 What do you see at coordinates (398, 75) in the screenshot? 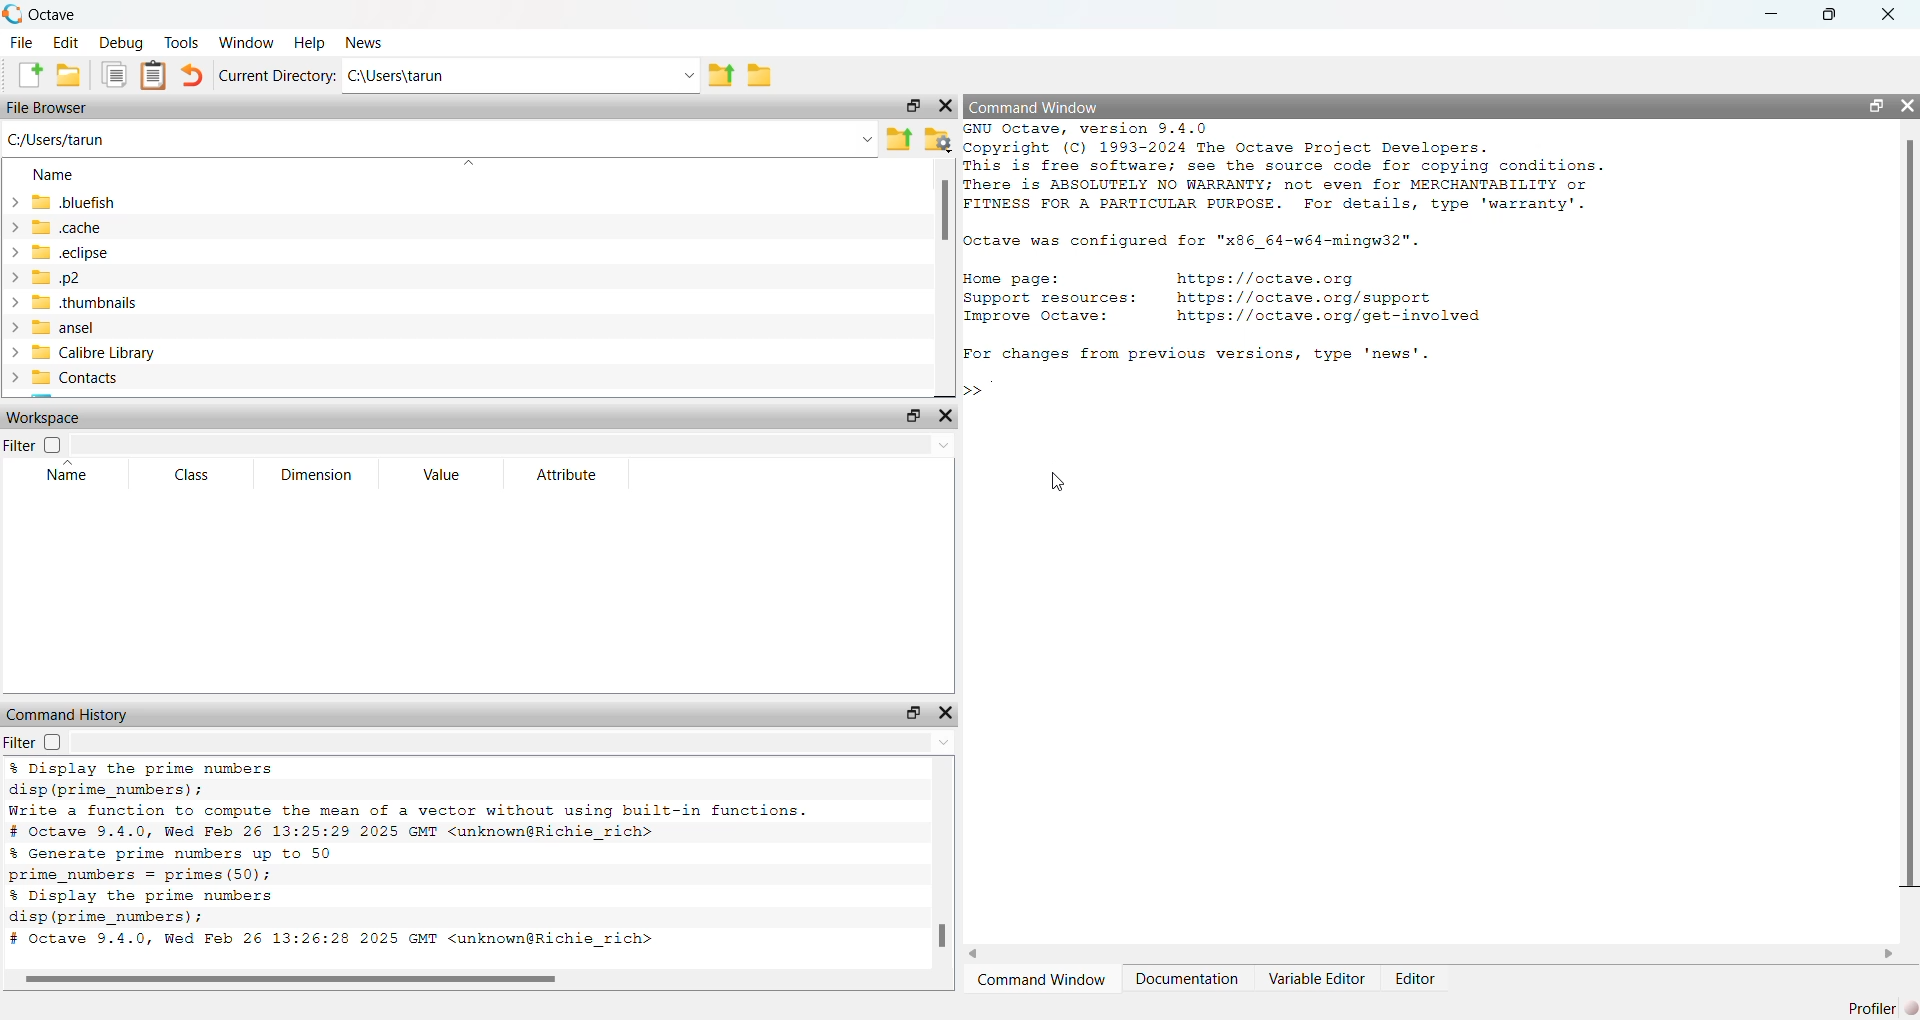
I see `C:\Users\tarun` at bounding box center [398, 75].